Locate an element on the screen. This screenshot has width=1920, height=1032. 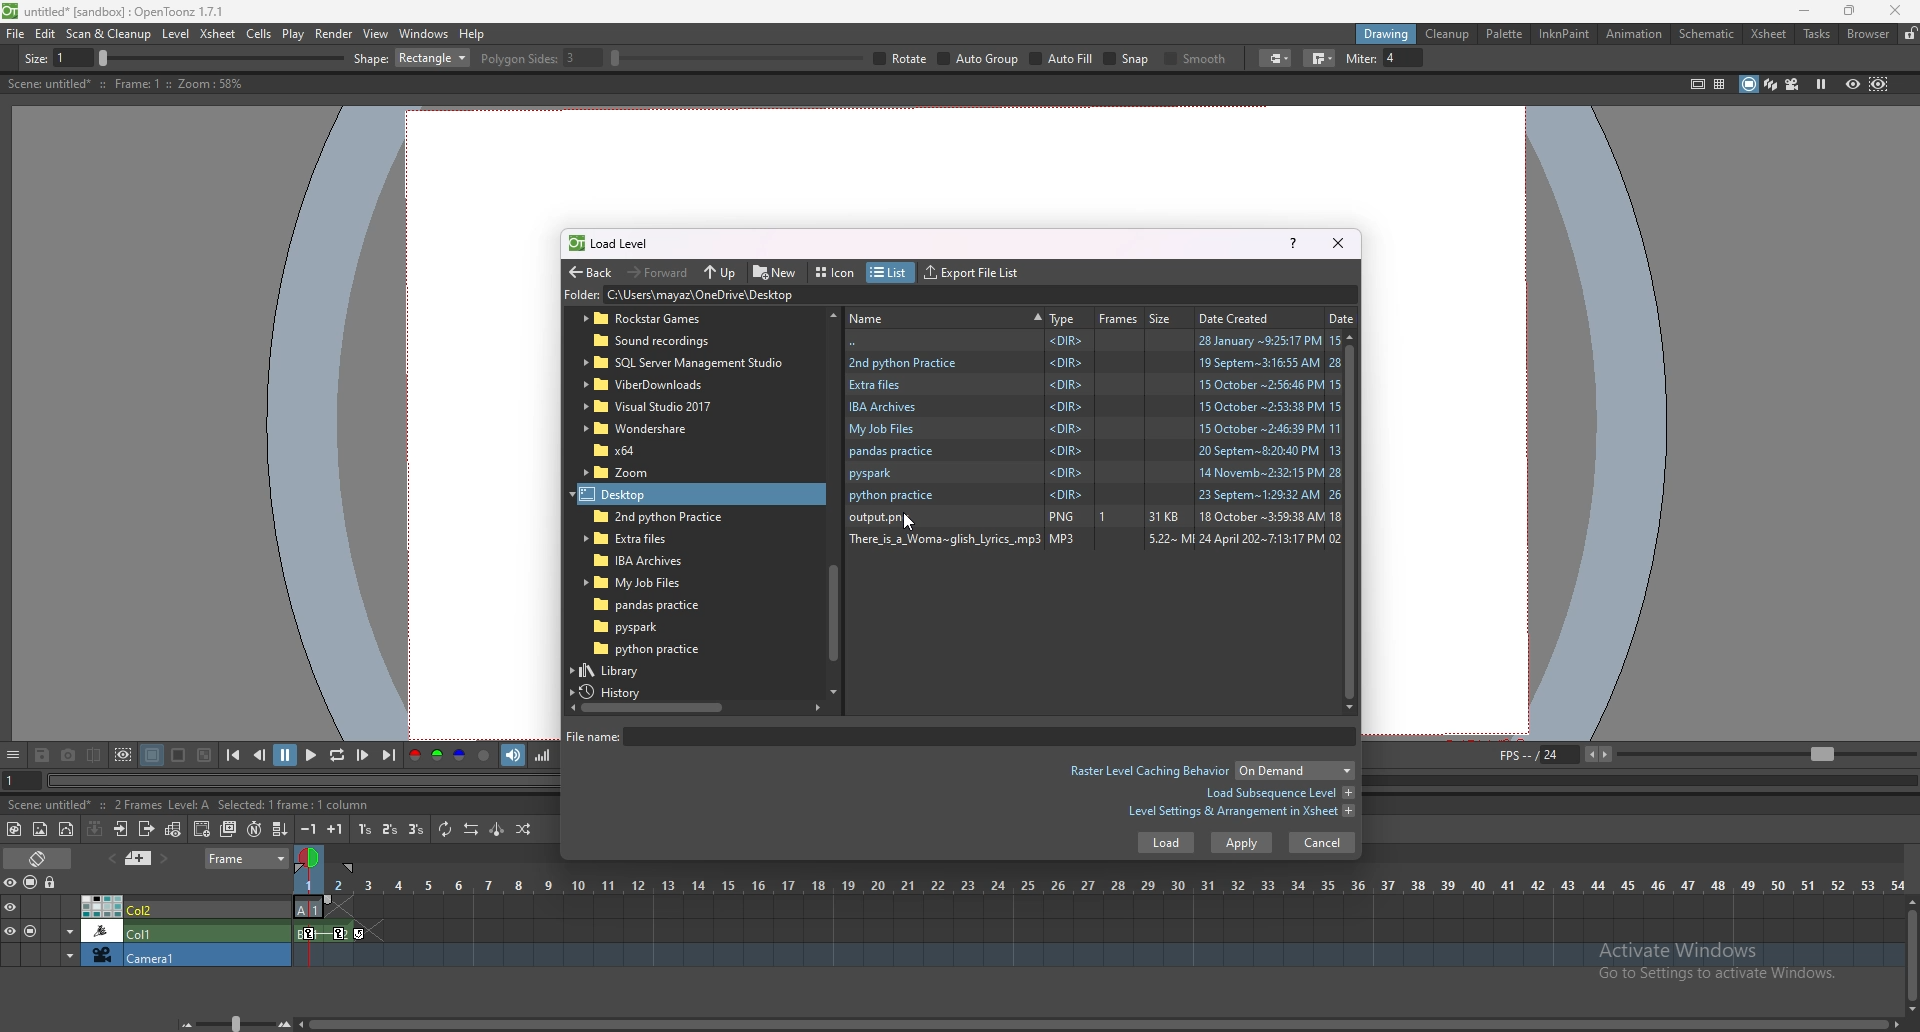
swing is located at coordinates (497, 829).